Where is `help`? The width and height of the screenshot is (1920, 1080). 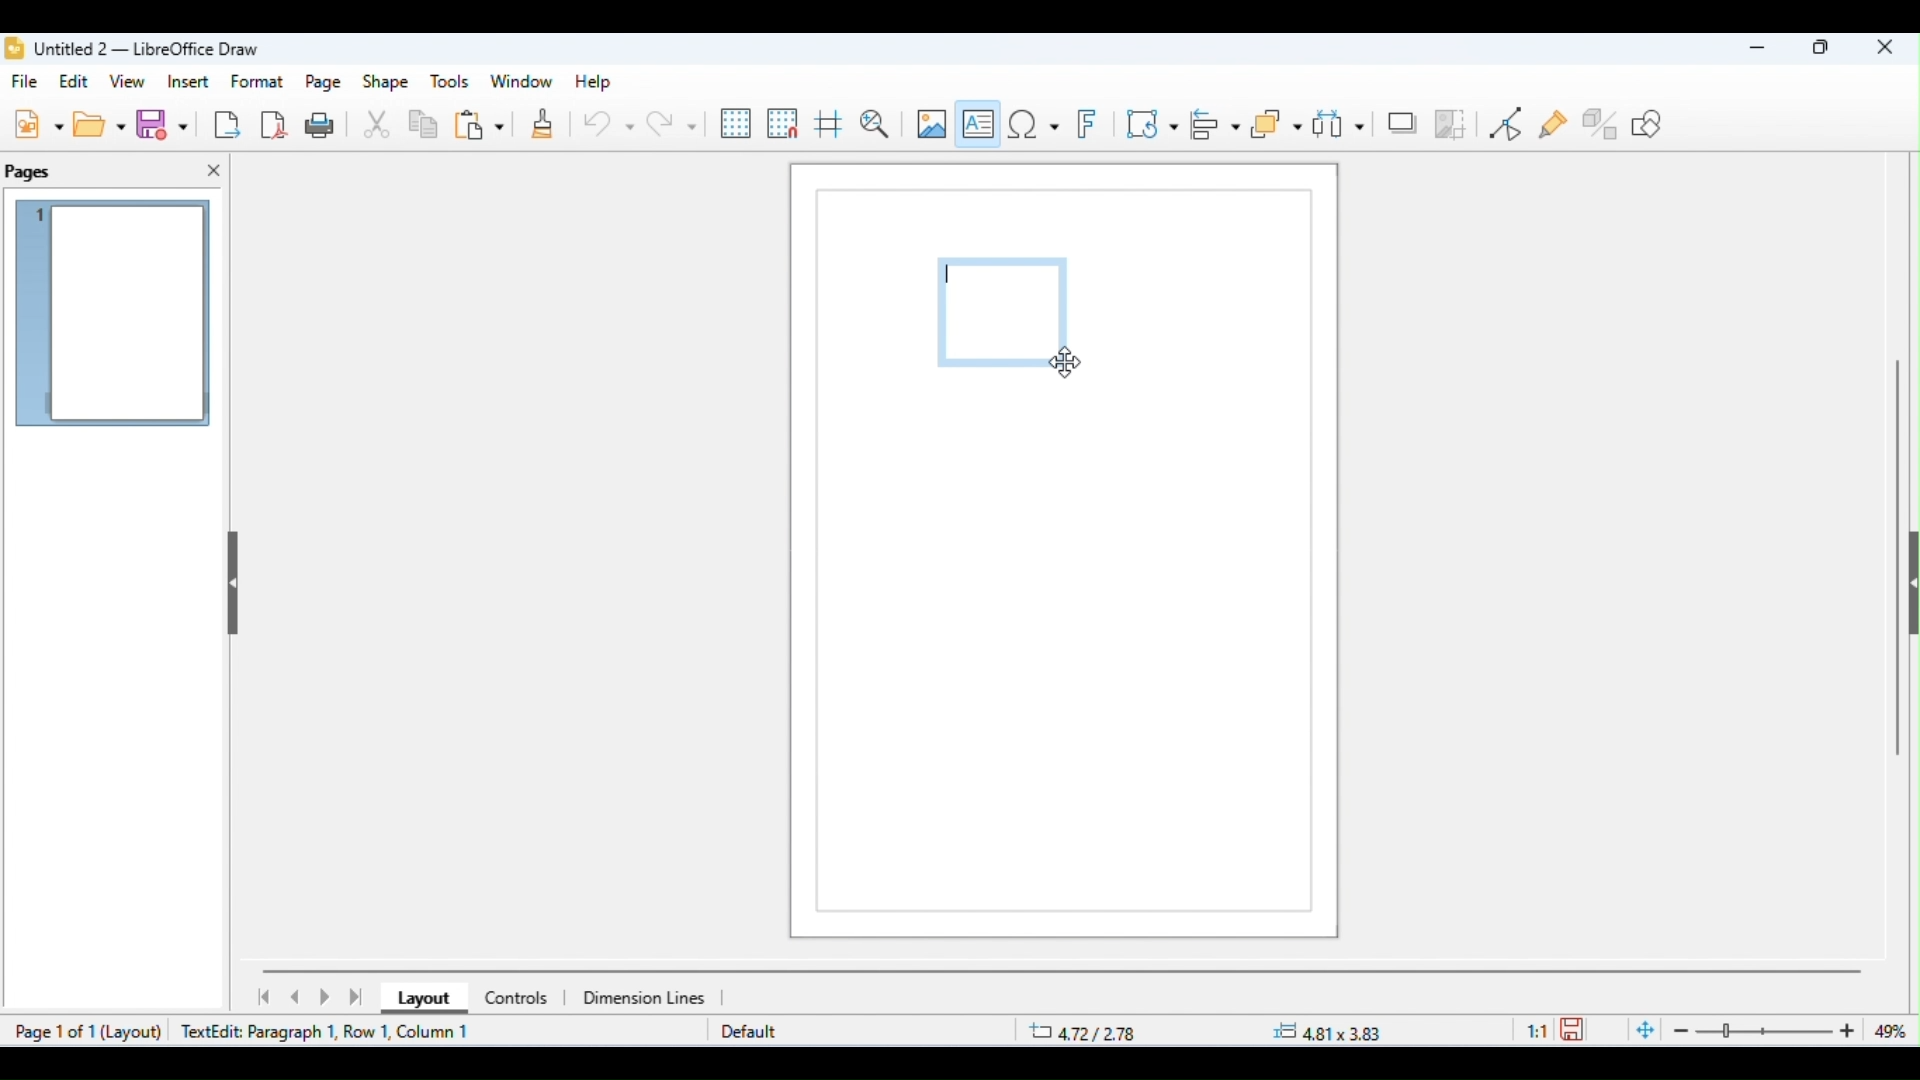 help is located at coordinates (590, 82).